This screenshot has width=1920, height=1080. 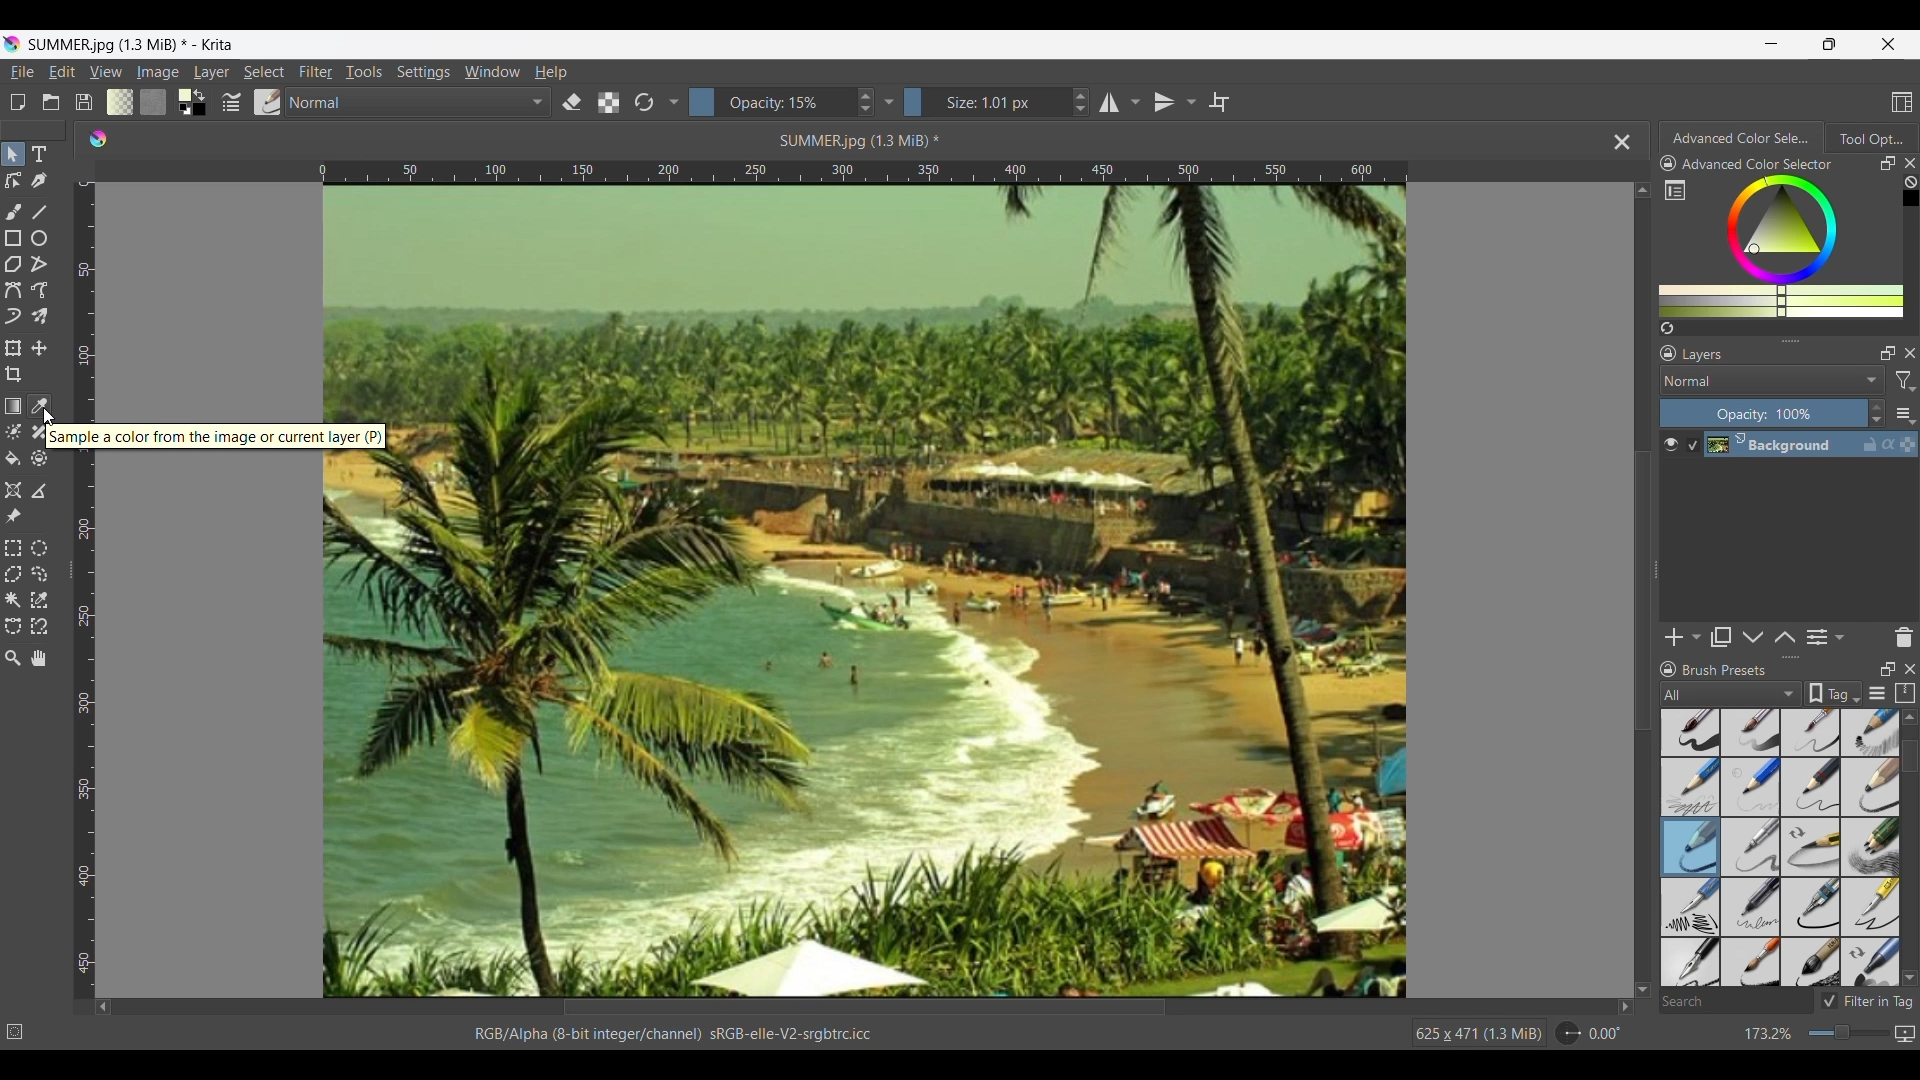 I want to click on Freehand brush tool, so click(x=15, y=213).